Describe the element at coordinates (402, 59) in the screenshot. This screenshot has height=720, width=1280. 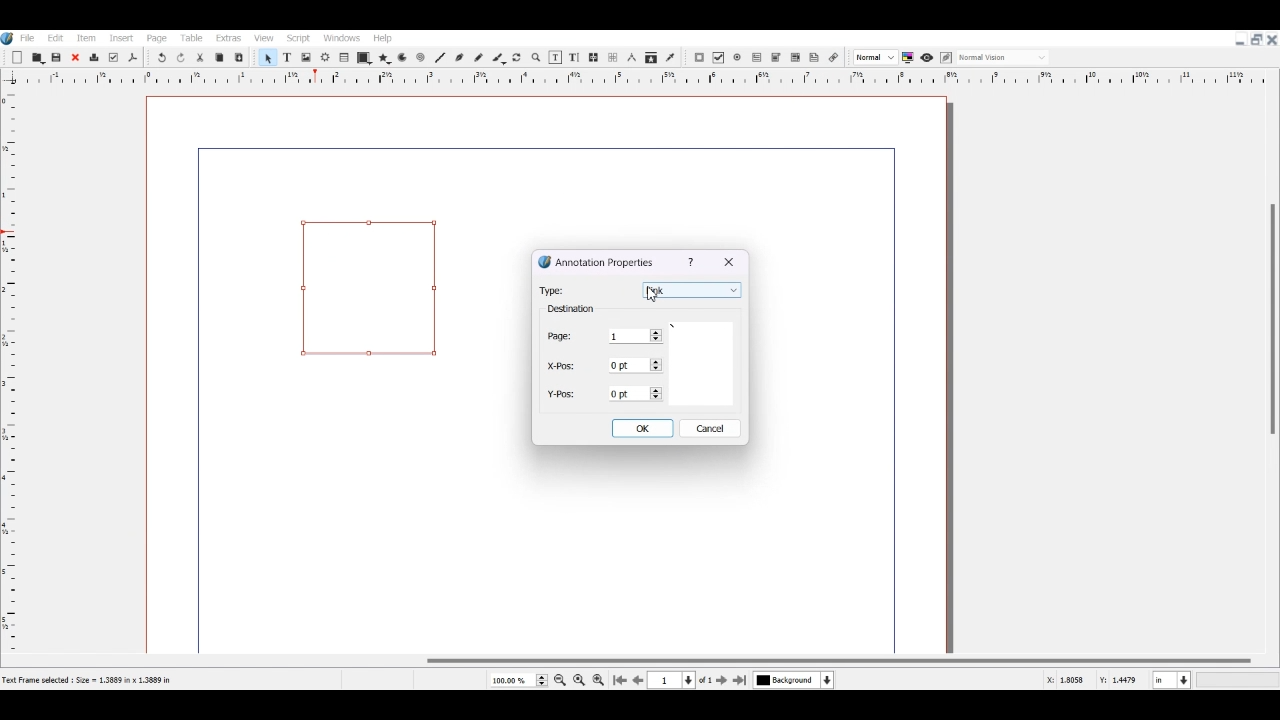
I see `Arc` at that location.